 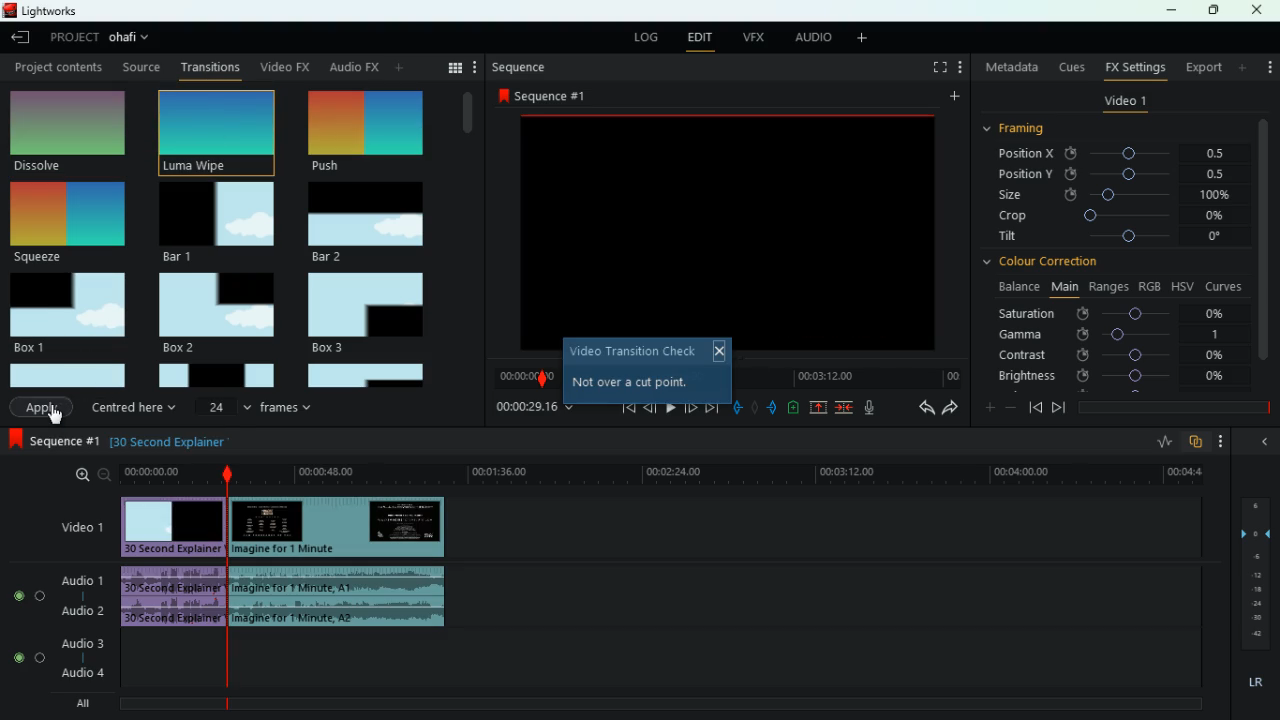 I want to click on rate, so click(x=1163, y=444).